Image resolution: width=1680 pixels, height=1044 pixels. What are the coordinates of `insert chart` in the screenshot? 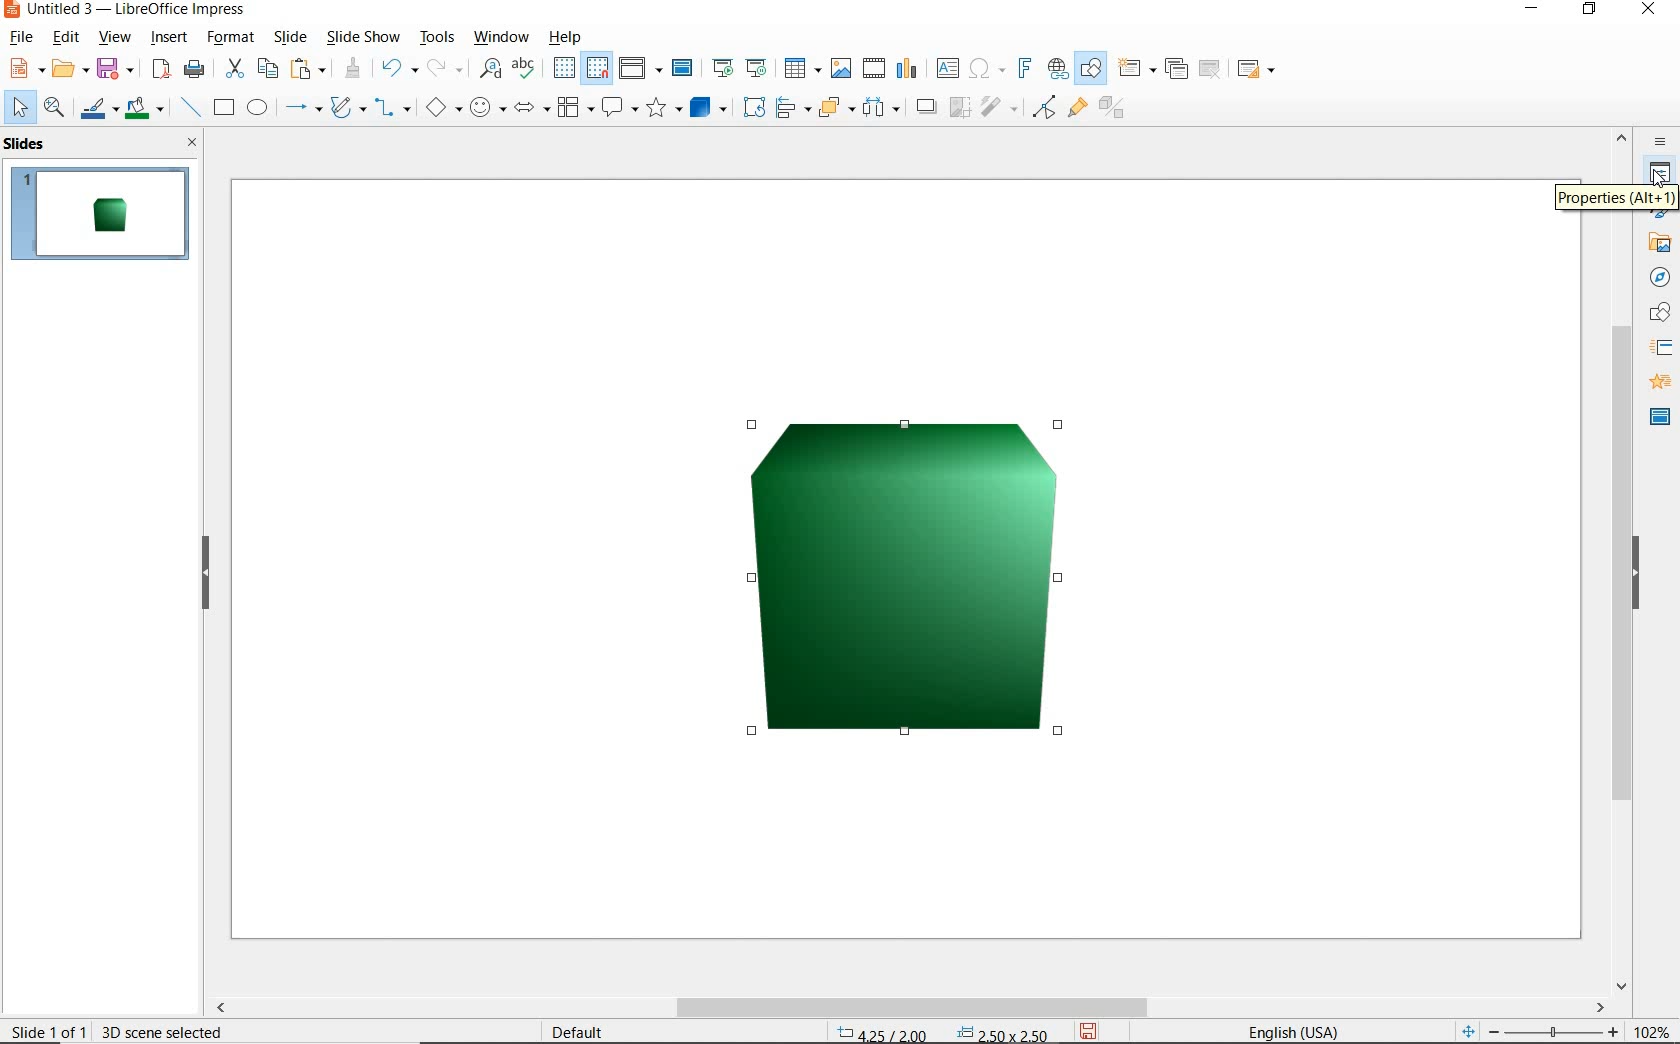 It's located at (906, 69).